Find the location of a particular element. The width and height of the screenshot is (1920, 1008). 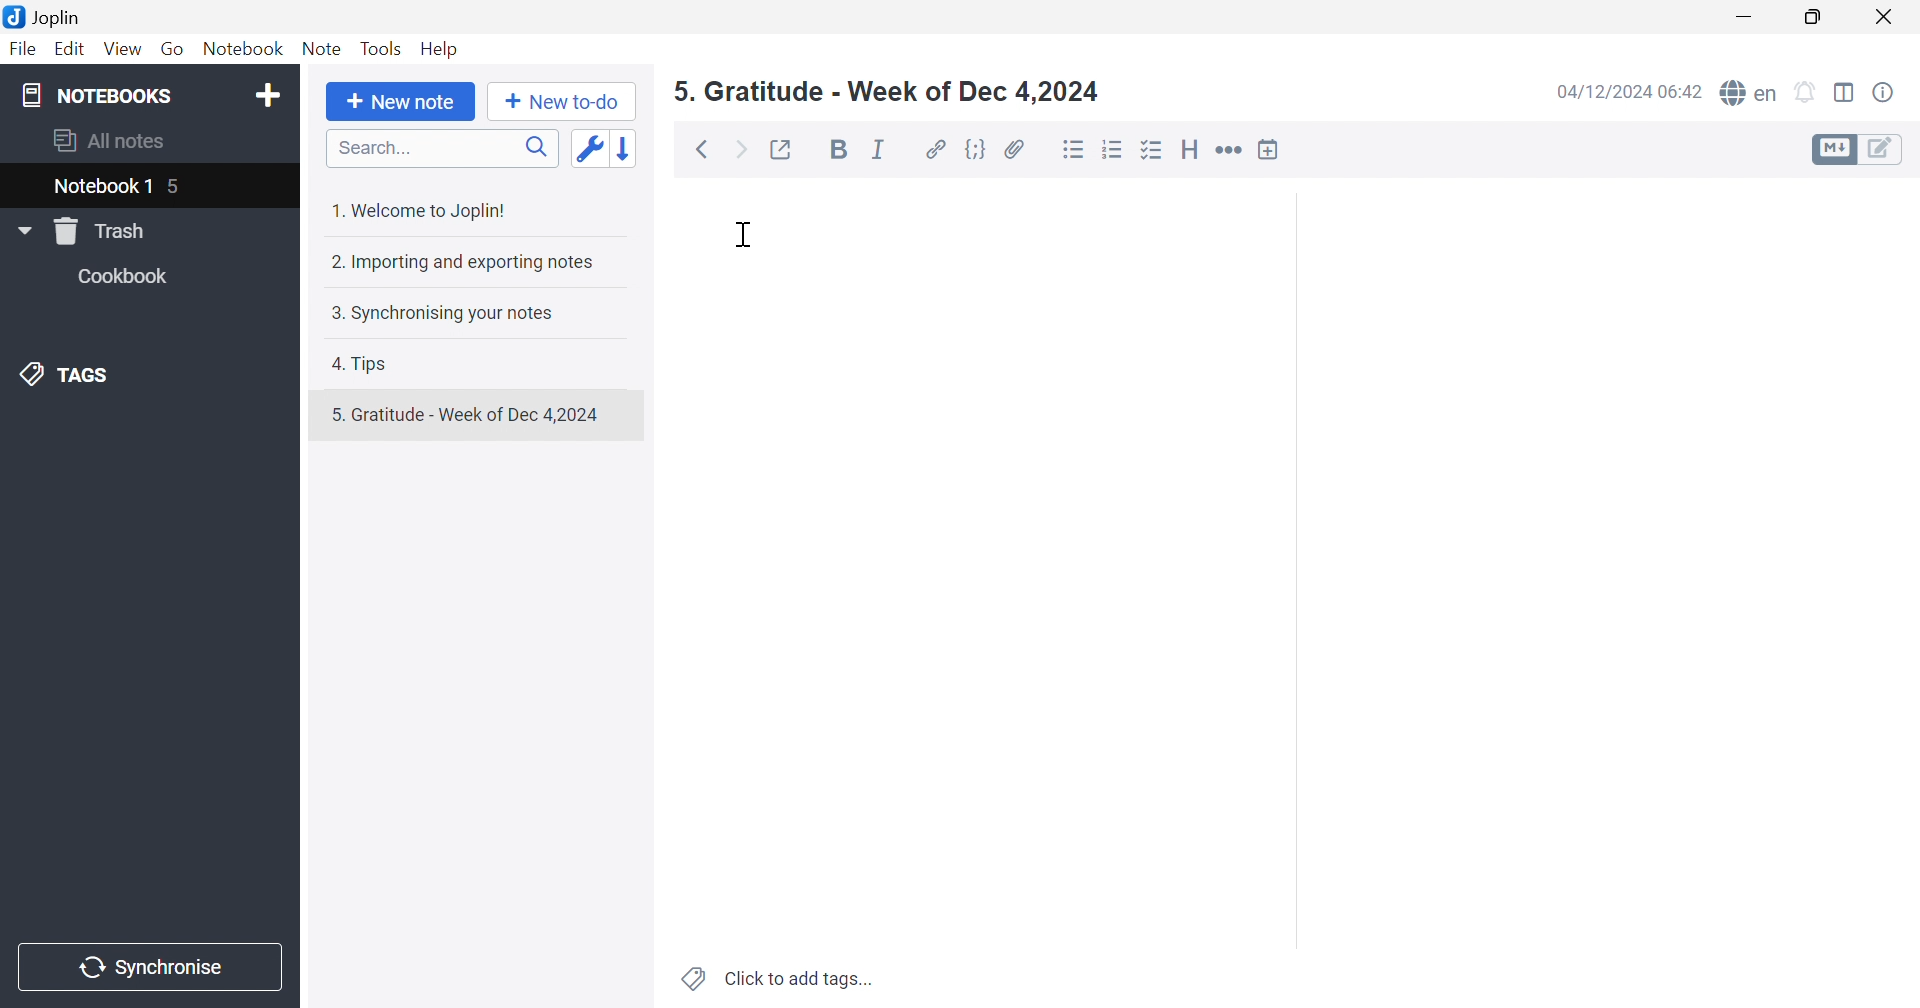

File is located at coordinates (25, 49).